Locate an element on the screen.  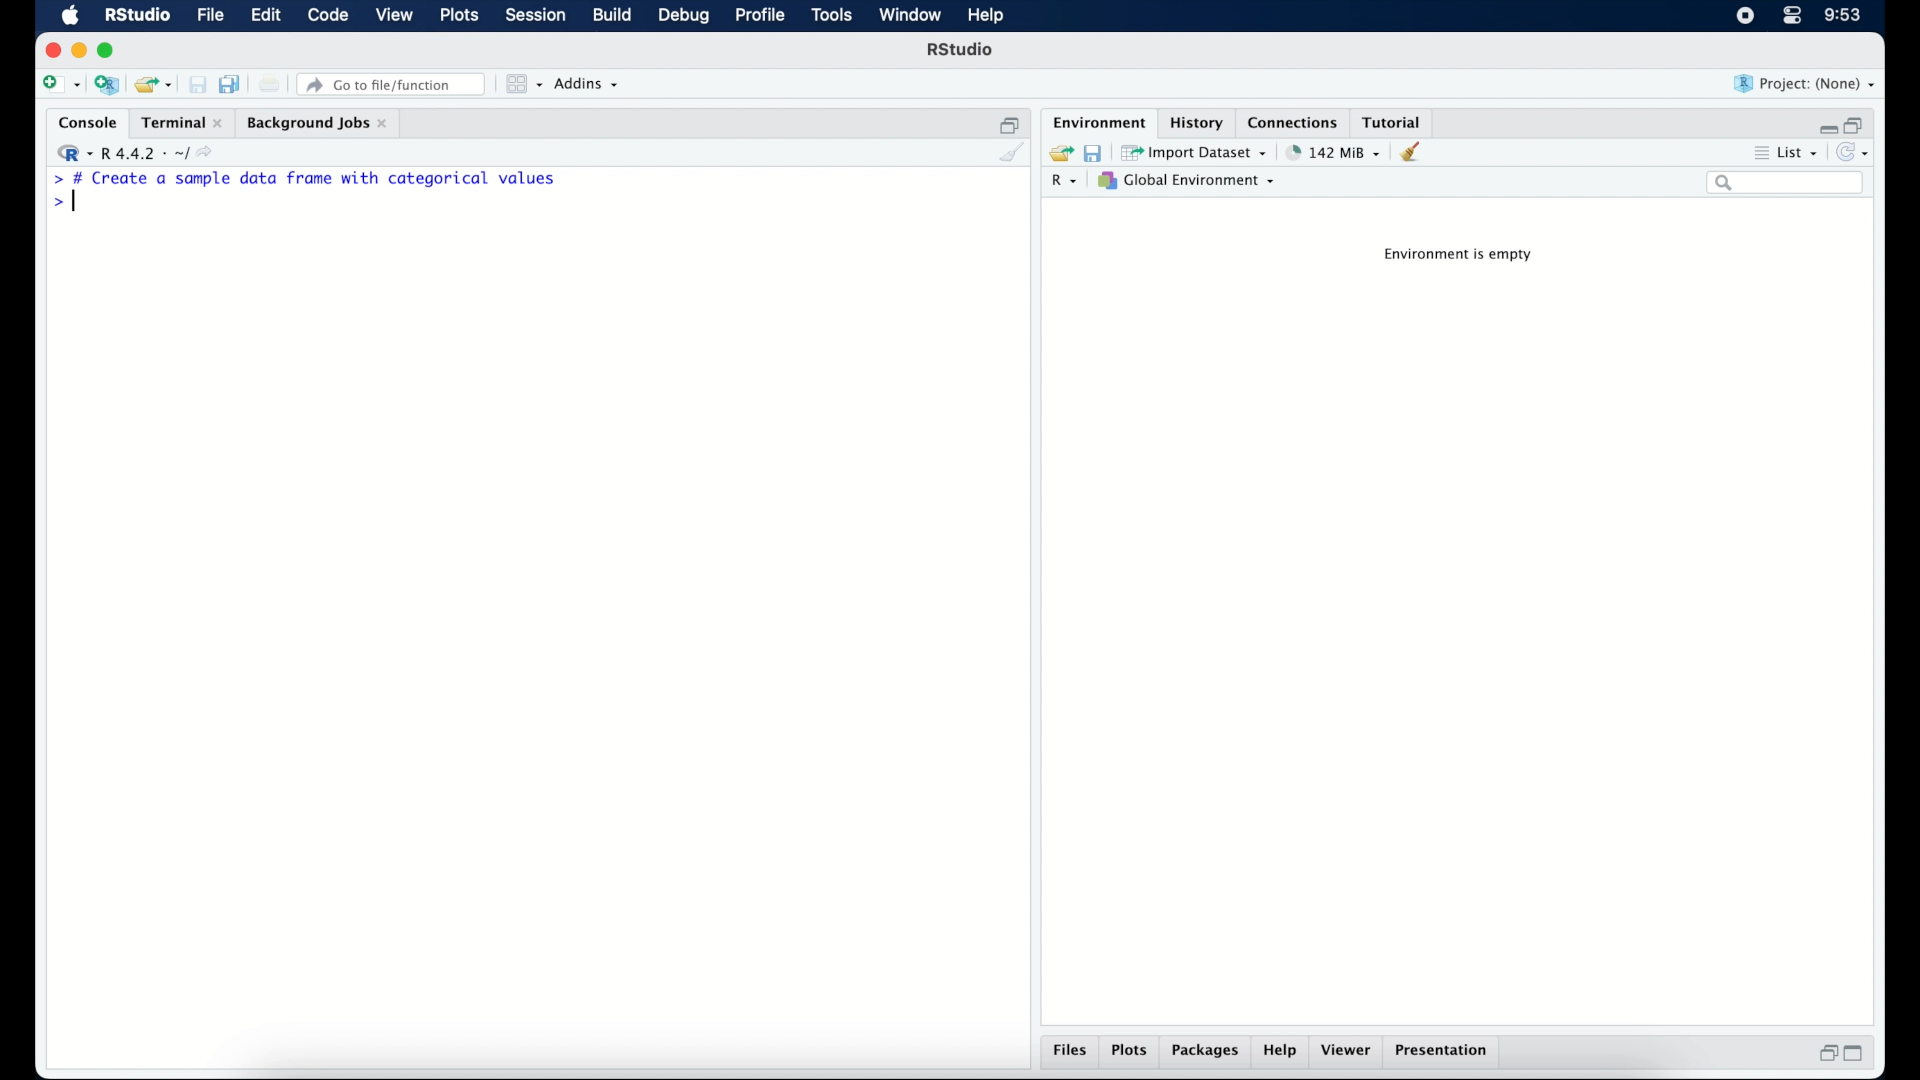
packages is located at coordinates (1207, 1053).